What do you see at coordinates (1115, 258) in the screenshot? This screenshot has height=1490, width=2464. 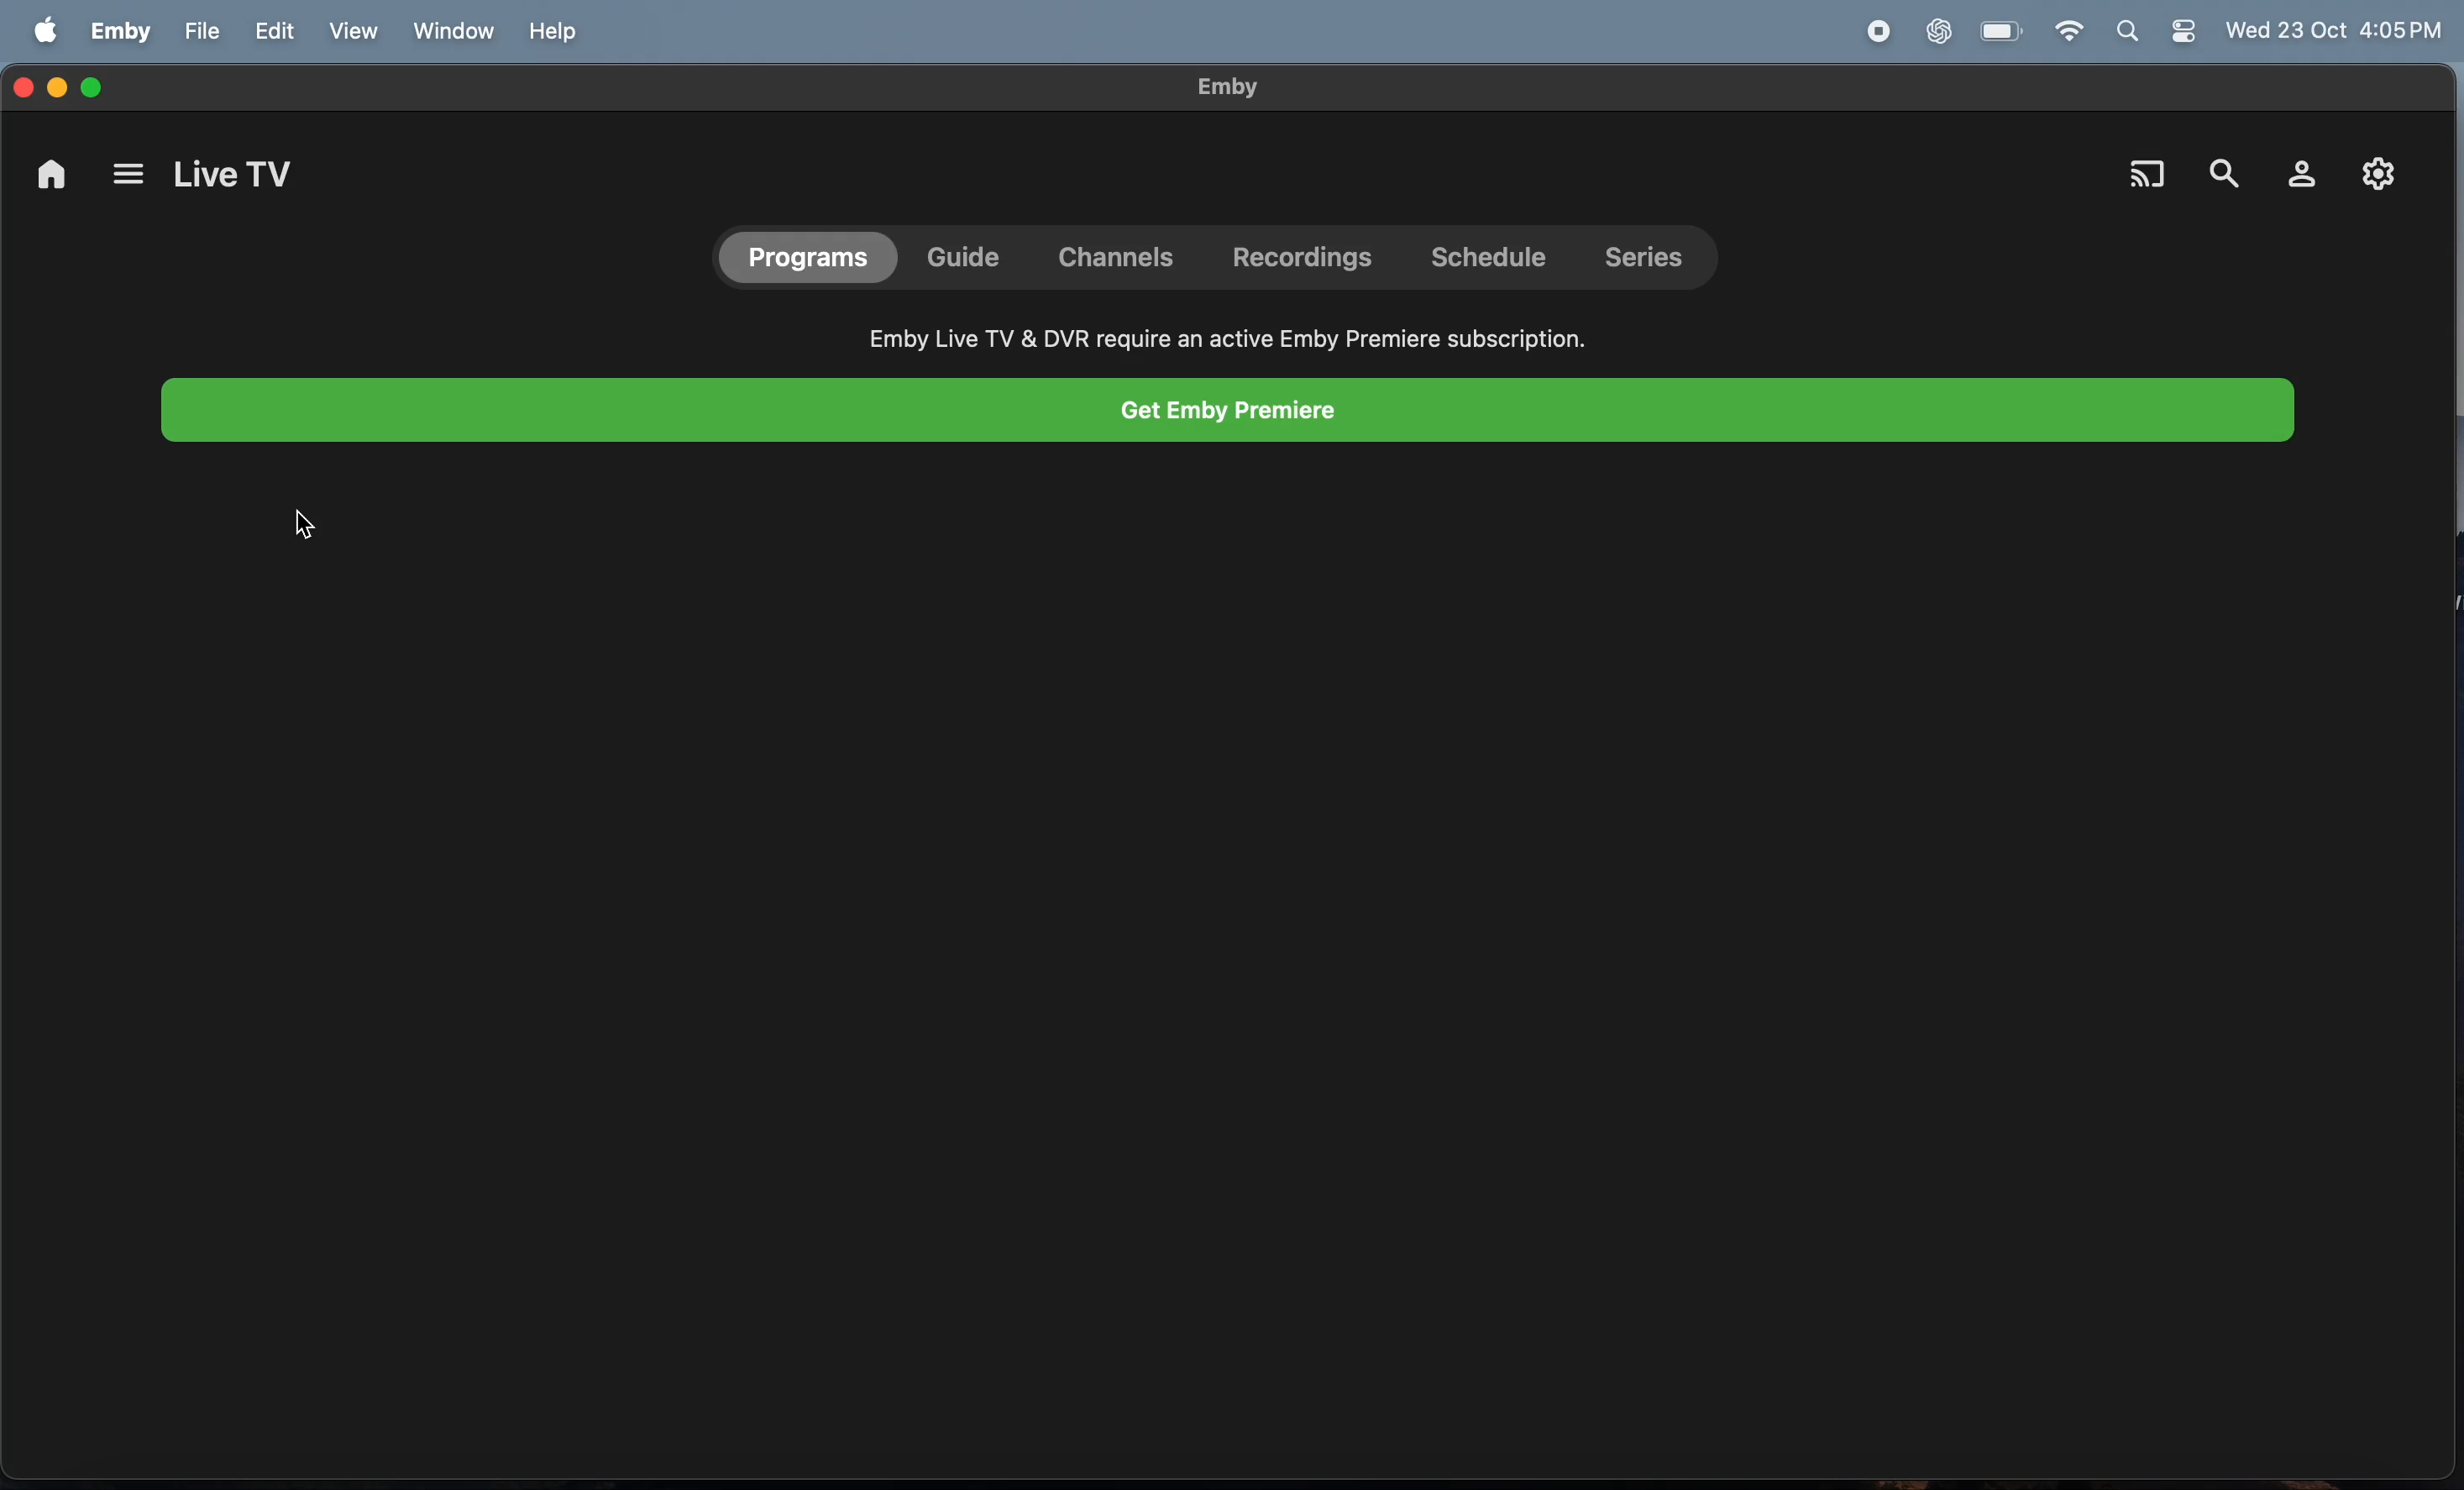 I see `channels` at bounding box center [1115, 258].